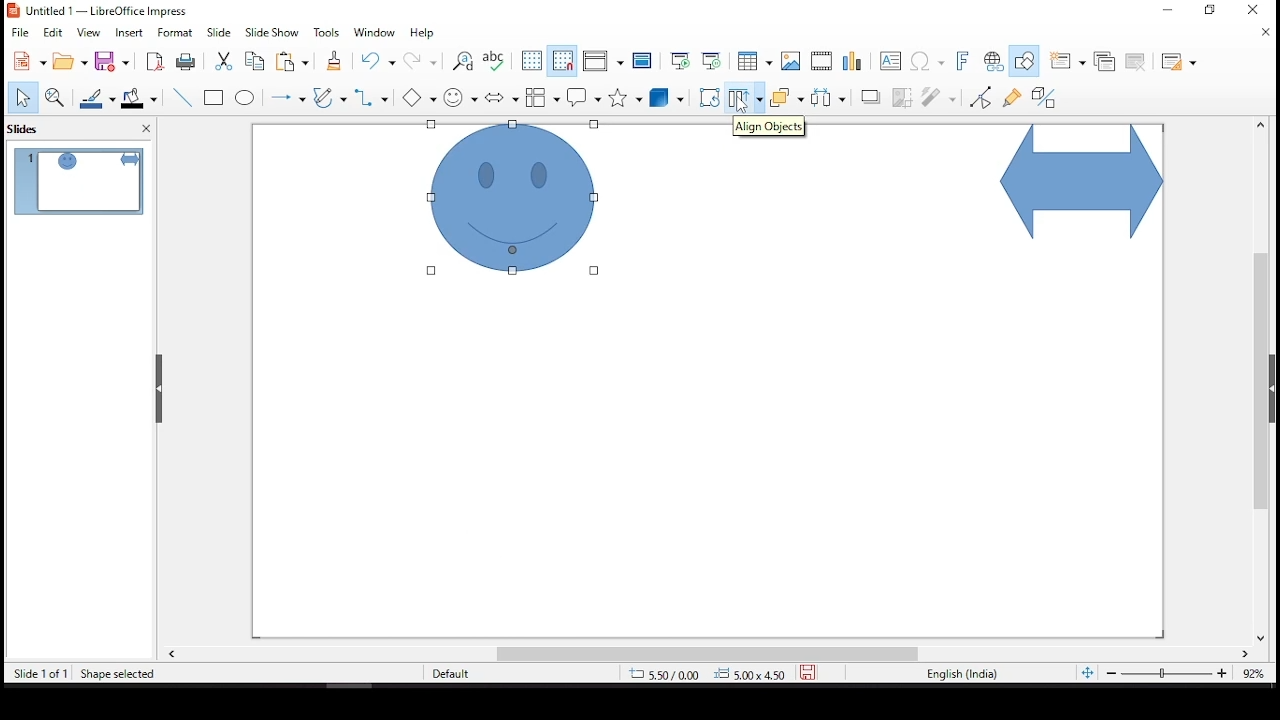 Image resolution: width=1280 pixels, height=720 pixels. I want to click on insert audio or video, so click(823, 61).